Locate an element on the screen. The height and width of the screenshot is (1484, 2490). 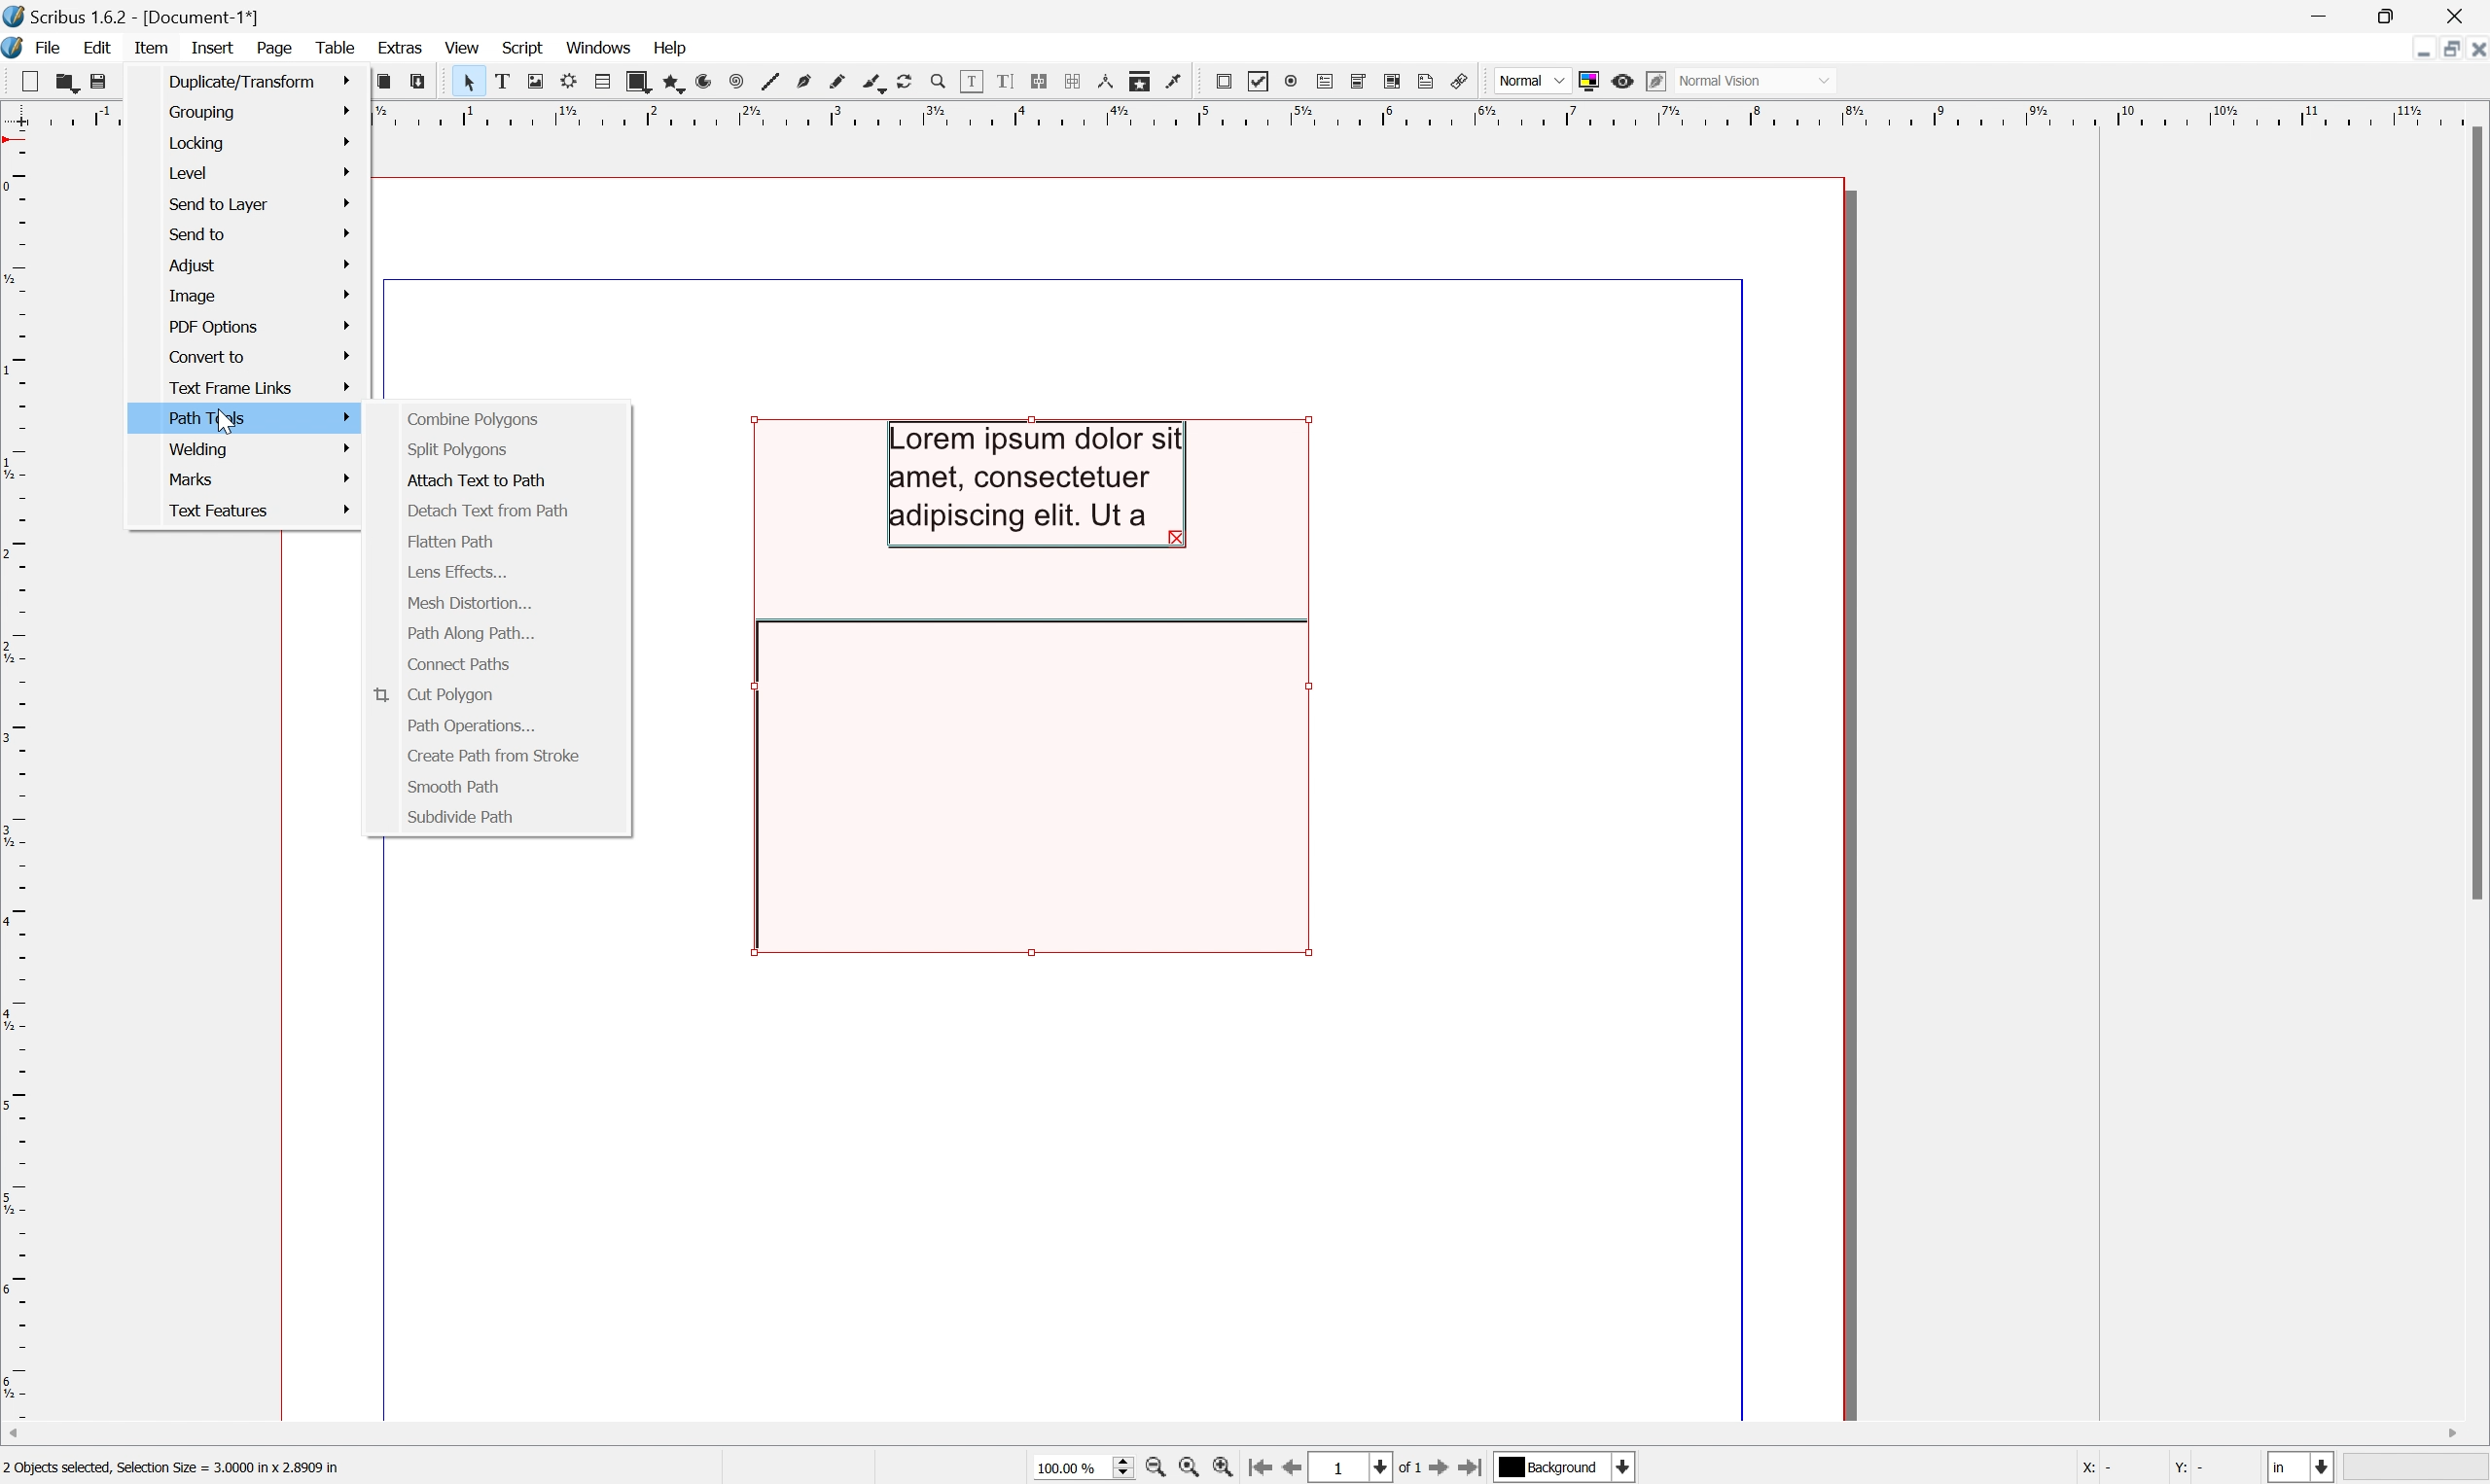
Combine polygons is located at coordinates (474, 420).